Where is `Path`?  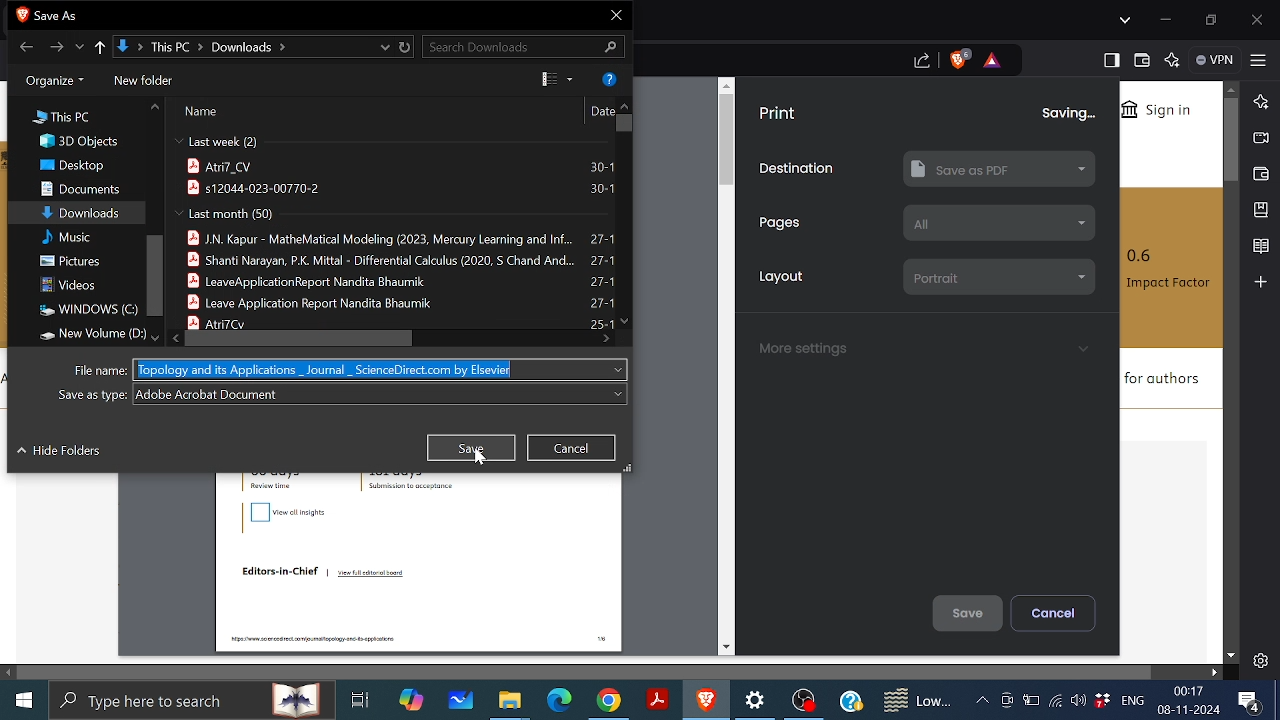
Path is located at coordinates (125, 46).